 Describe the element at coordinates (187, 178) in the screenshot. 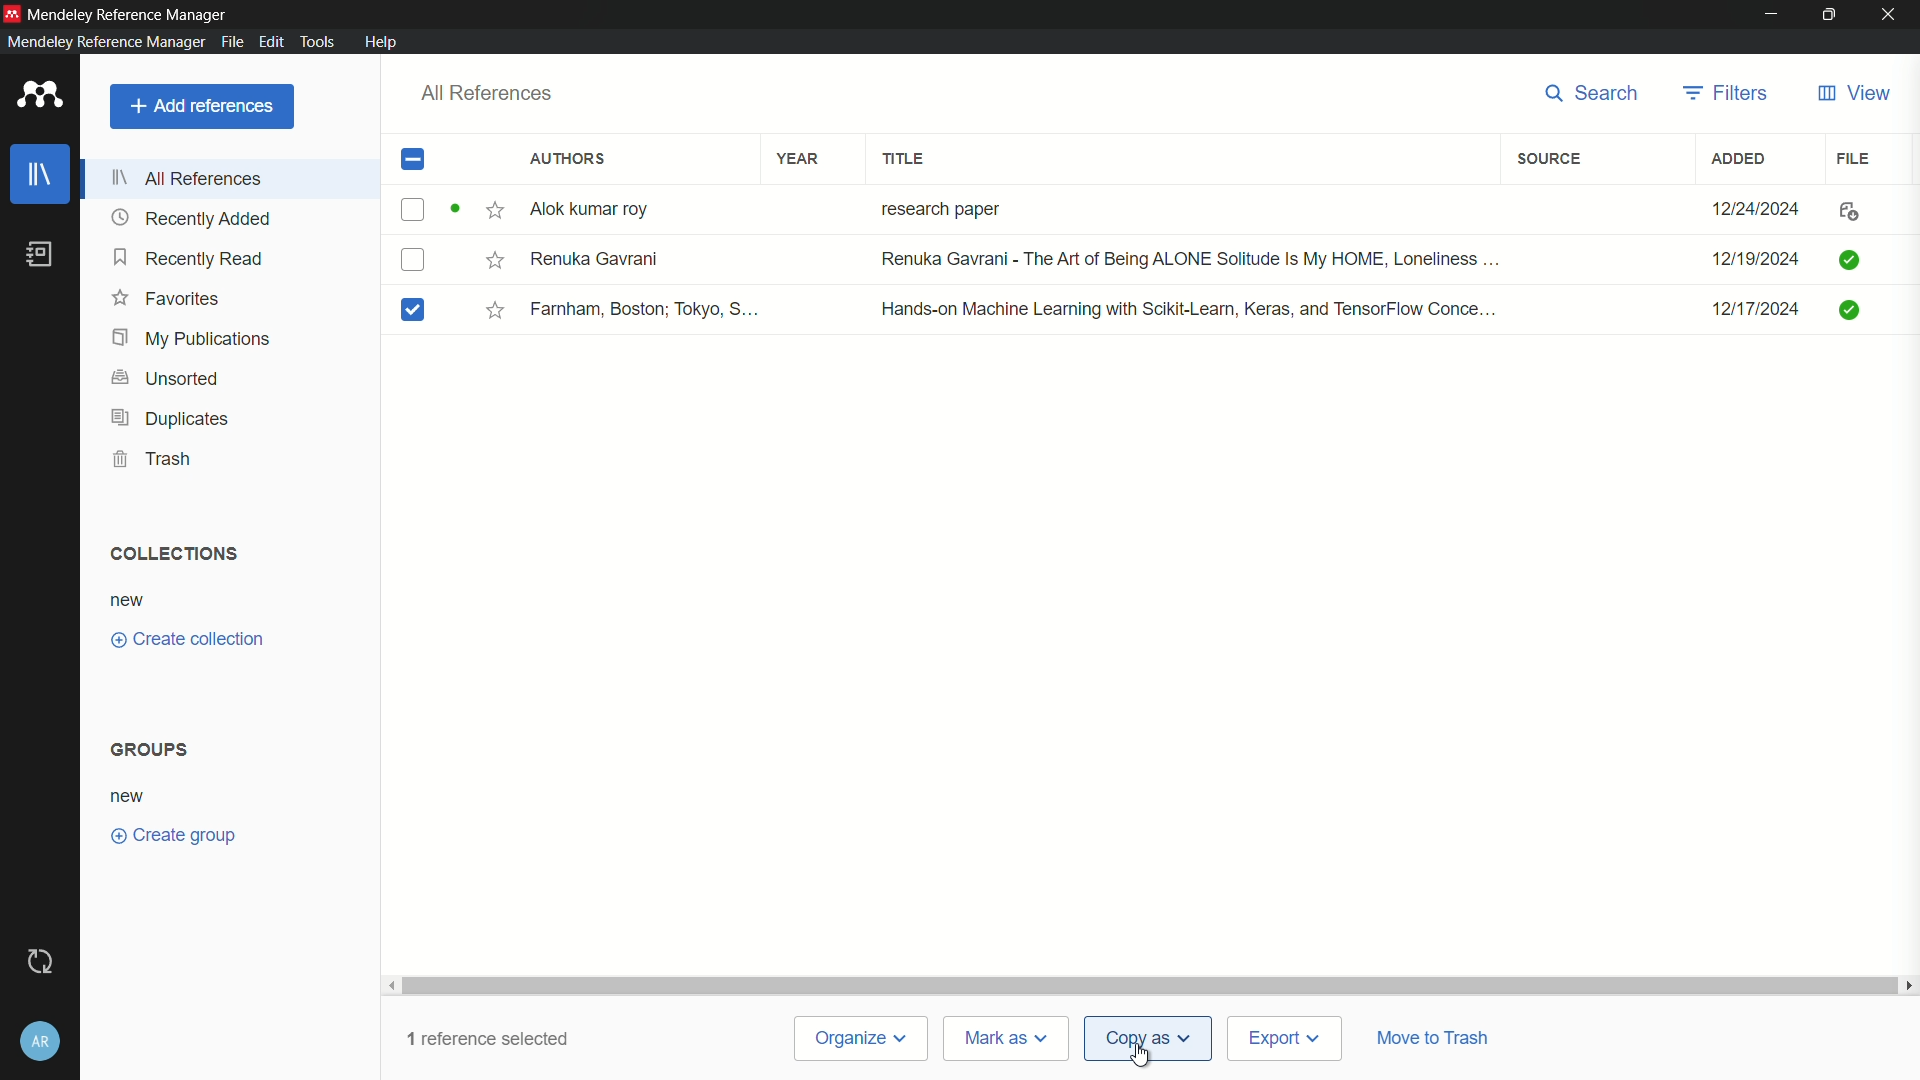

I see `all references` at that location.